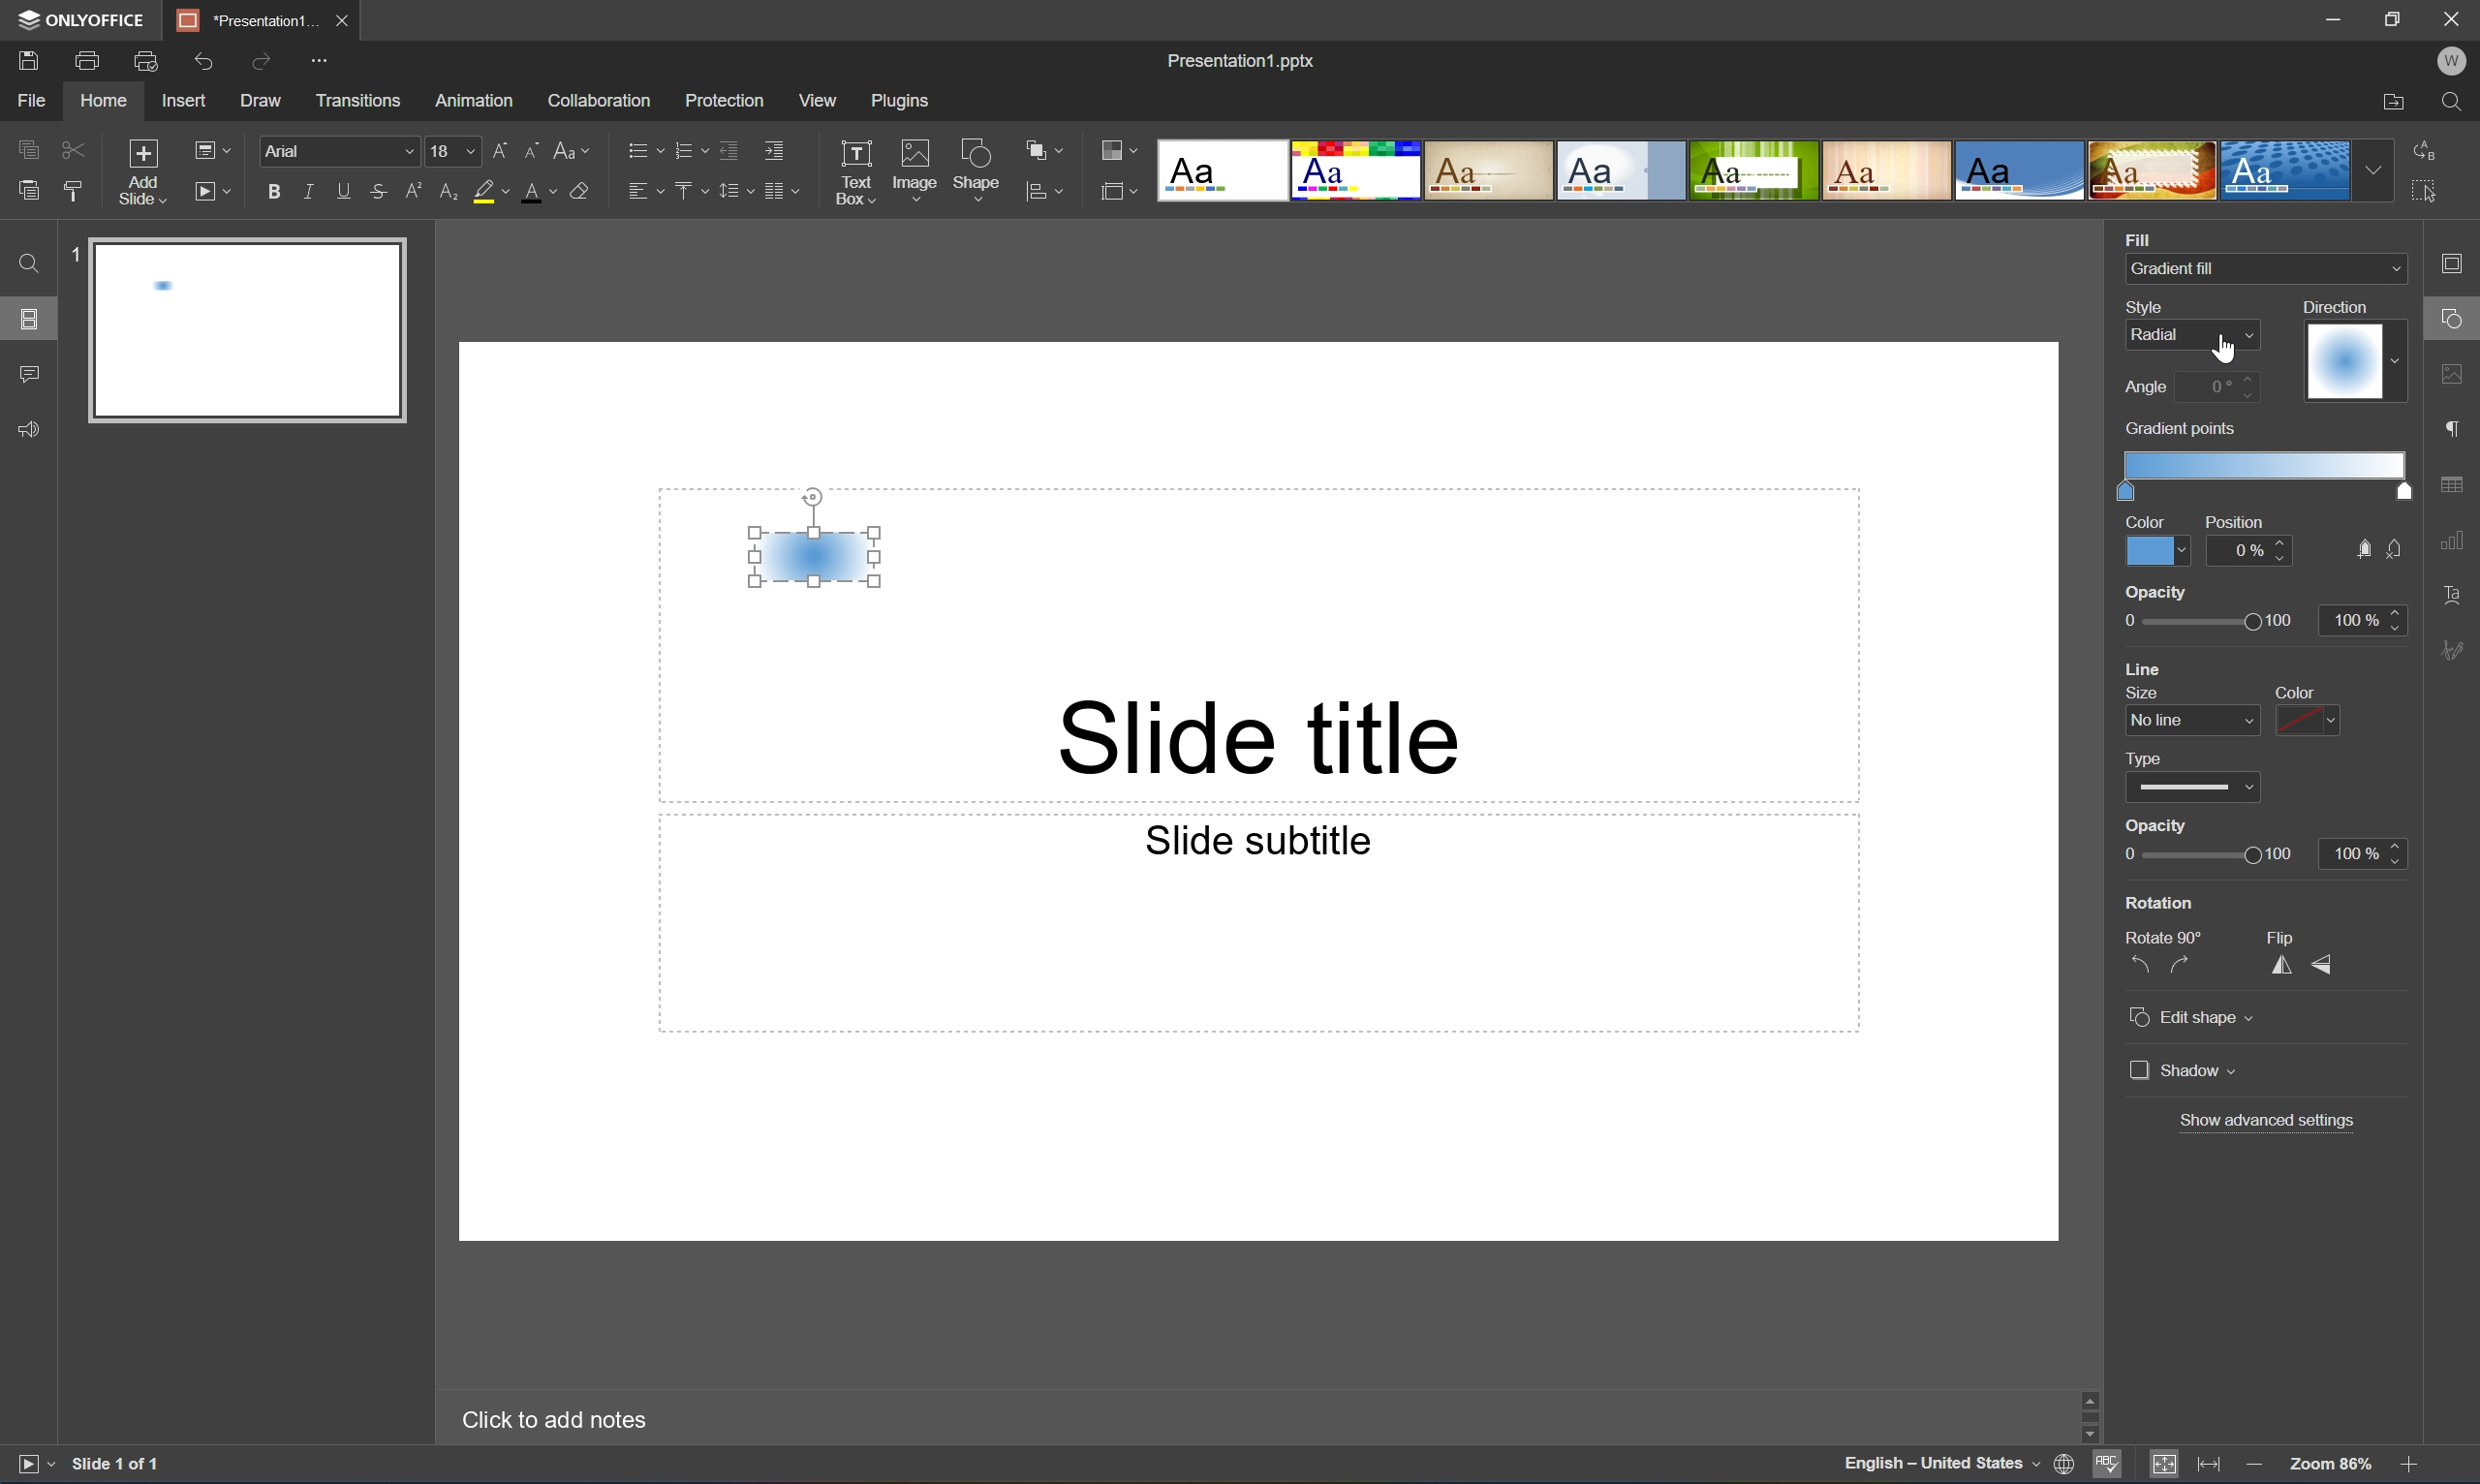  What do you see at coordinates (2325, 966) in the screenshot?
I see `Flip vertically` at bounding box center [2325, 966].